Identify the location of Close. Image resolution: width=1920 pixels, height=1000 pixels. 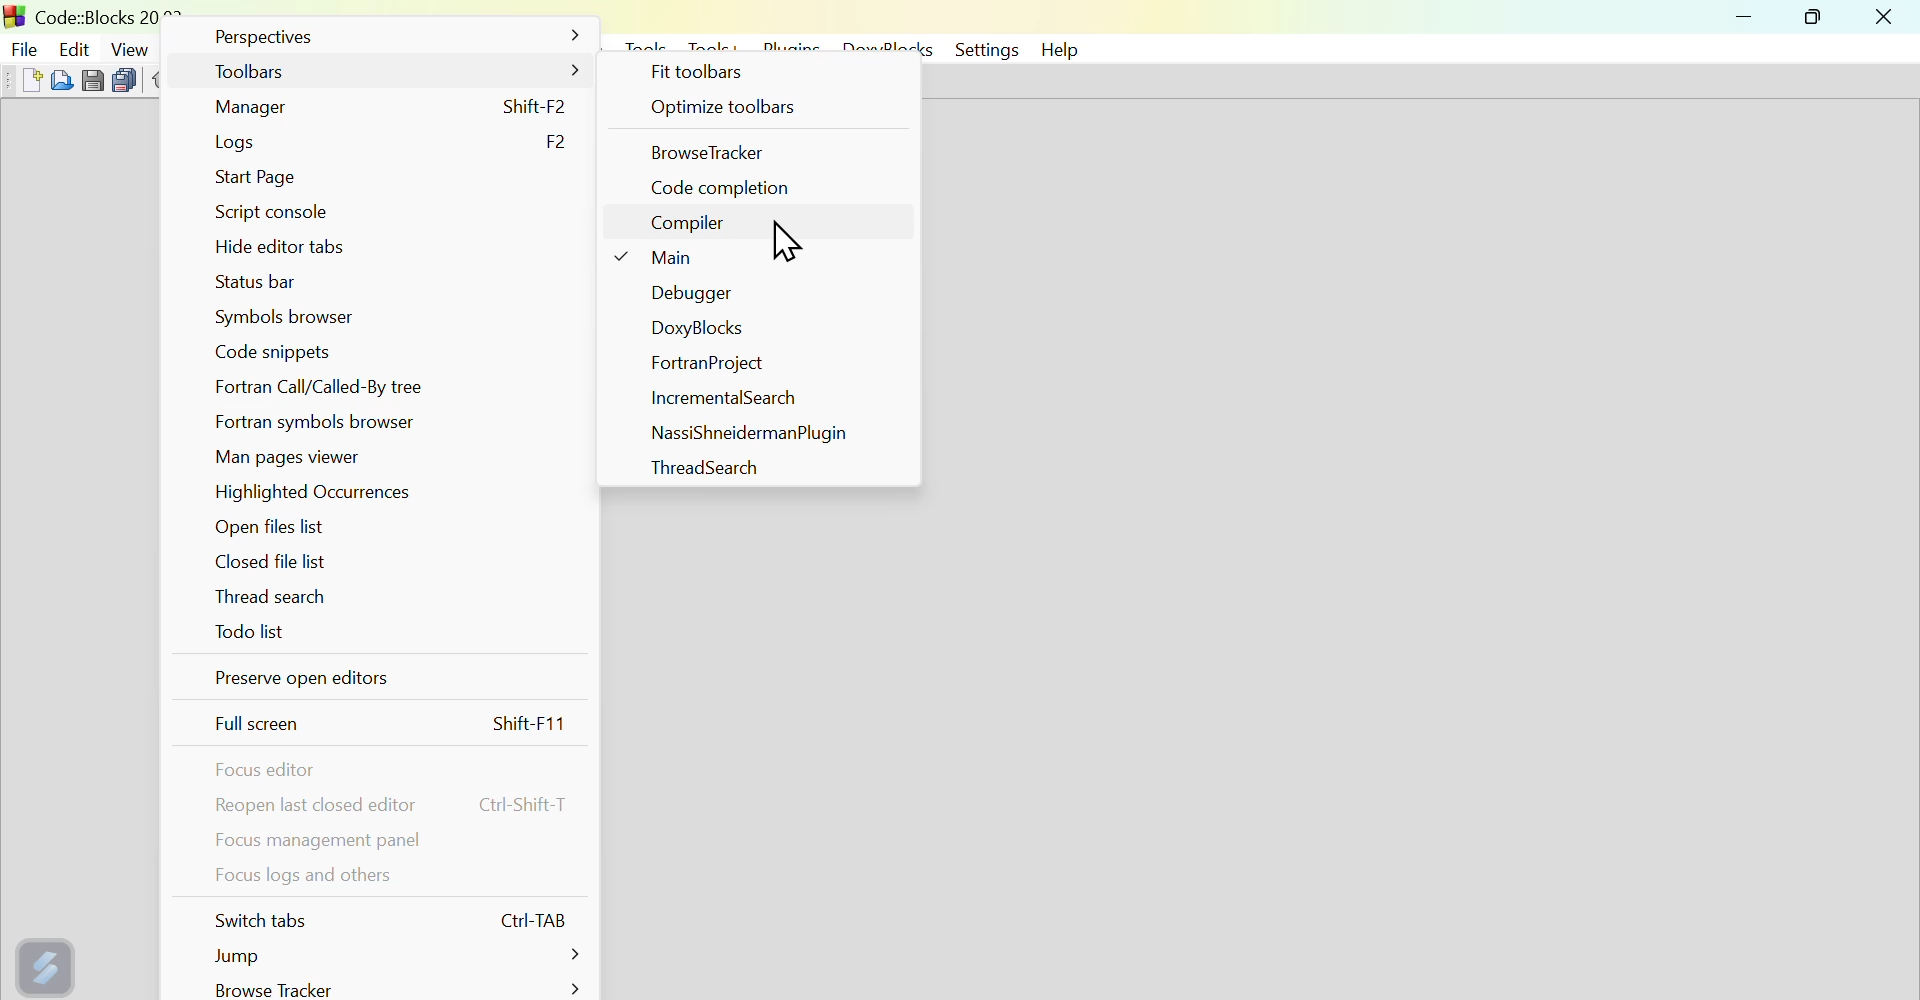
(1885, 18).